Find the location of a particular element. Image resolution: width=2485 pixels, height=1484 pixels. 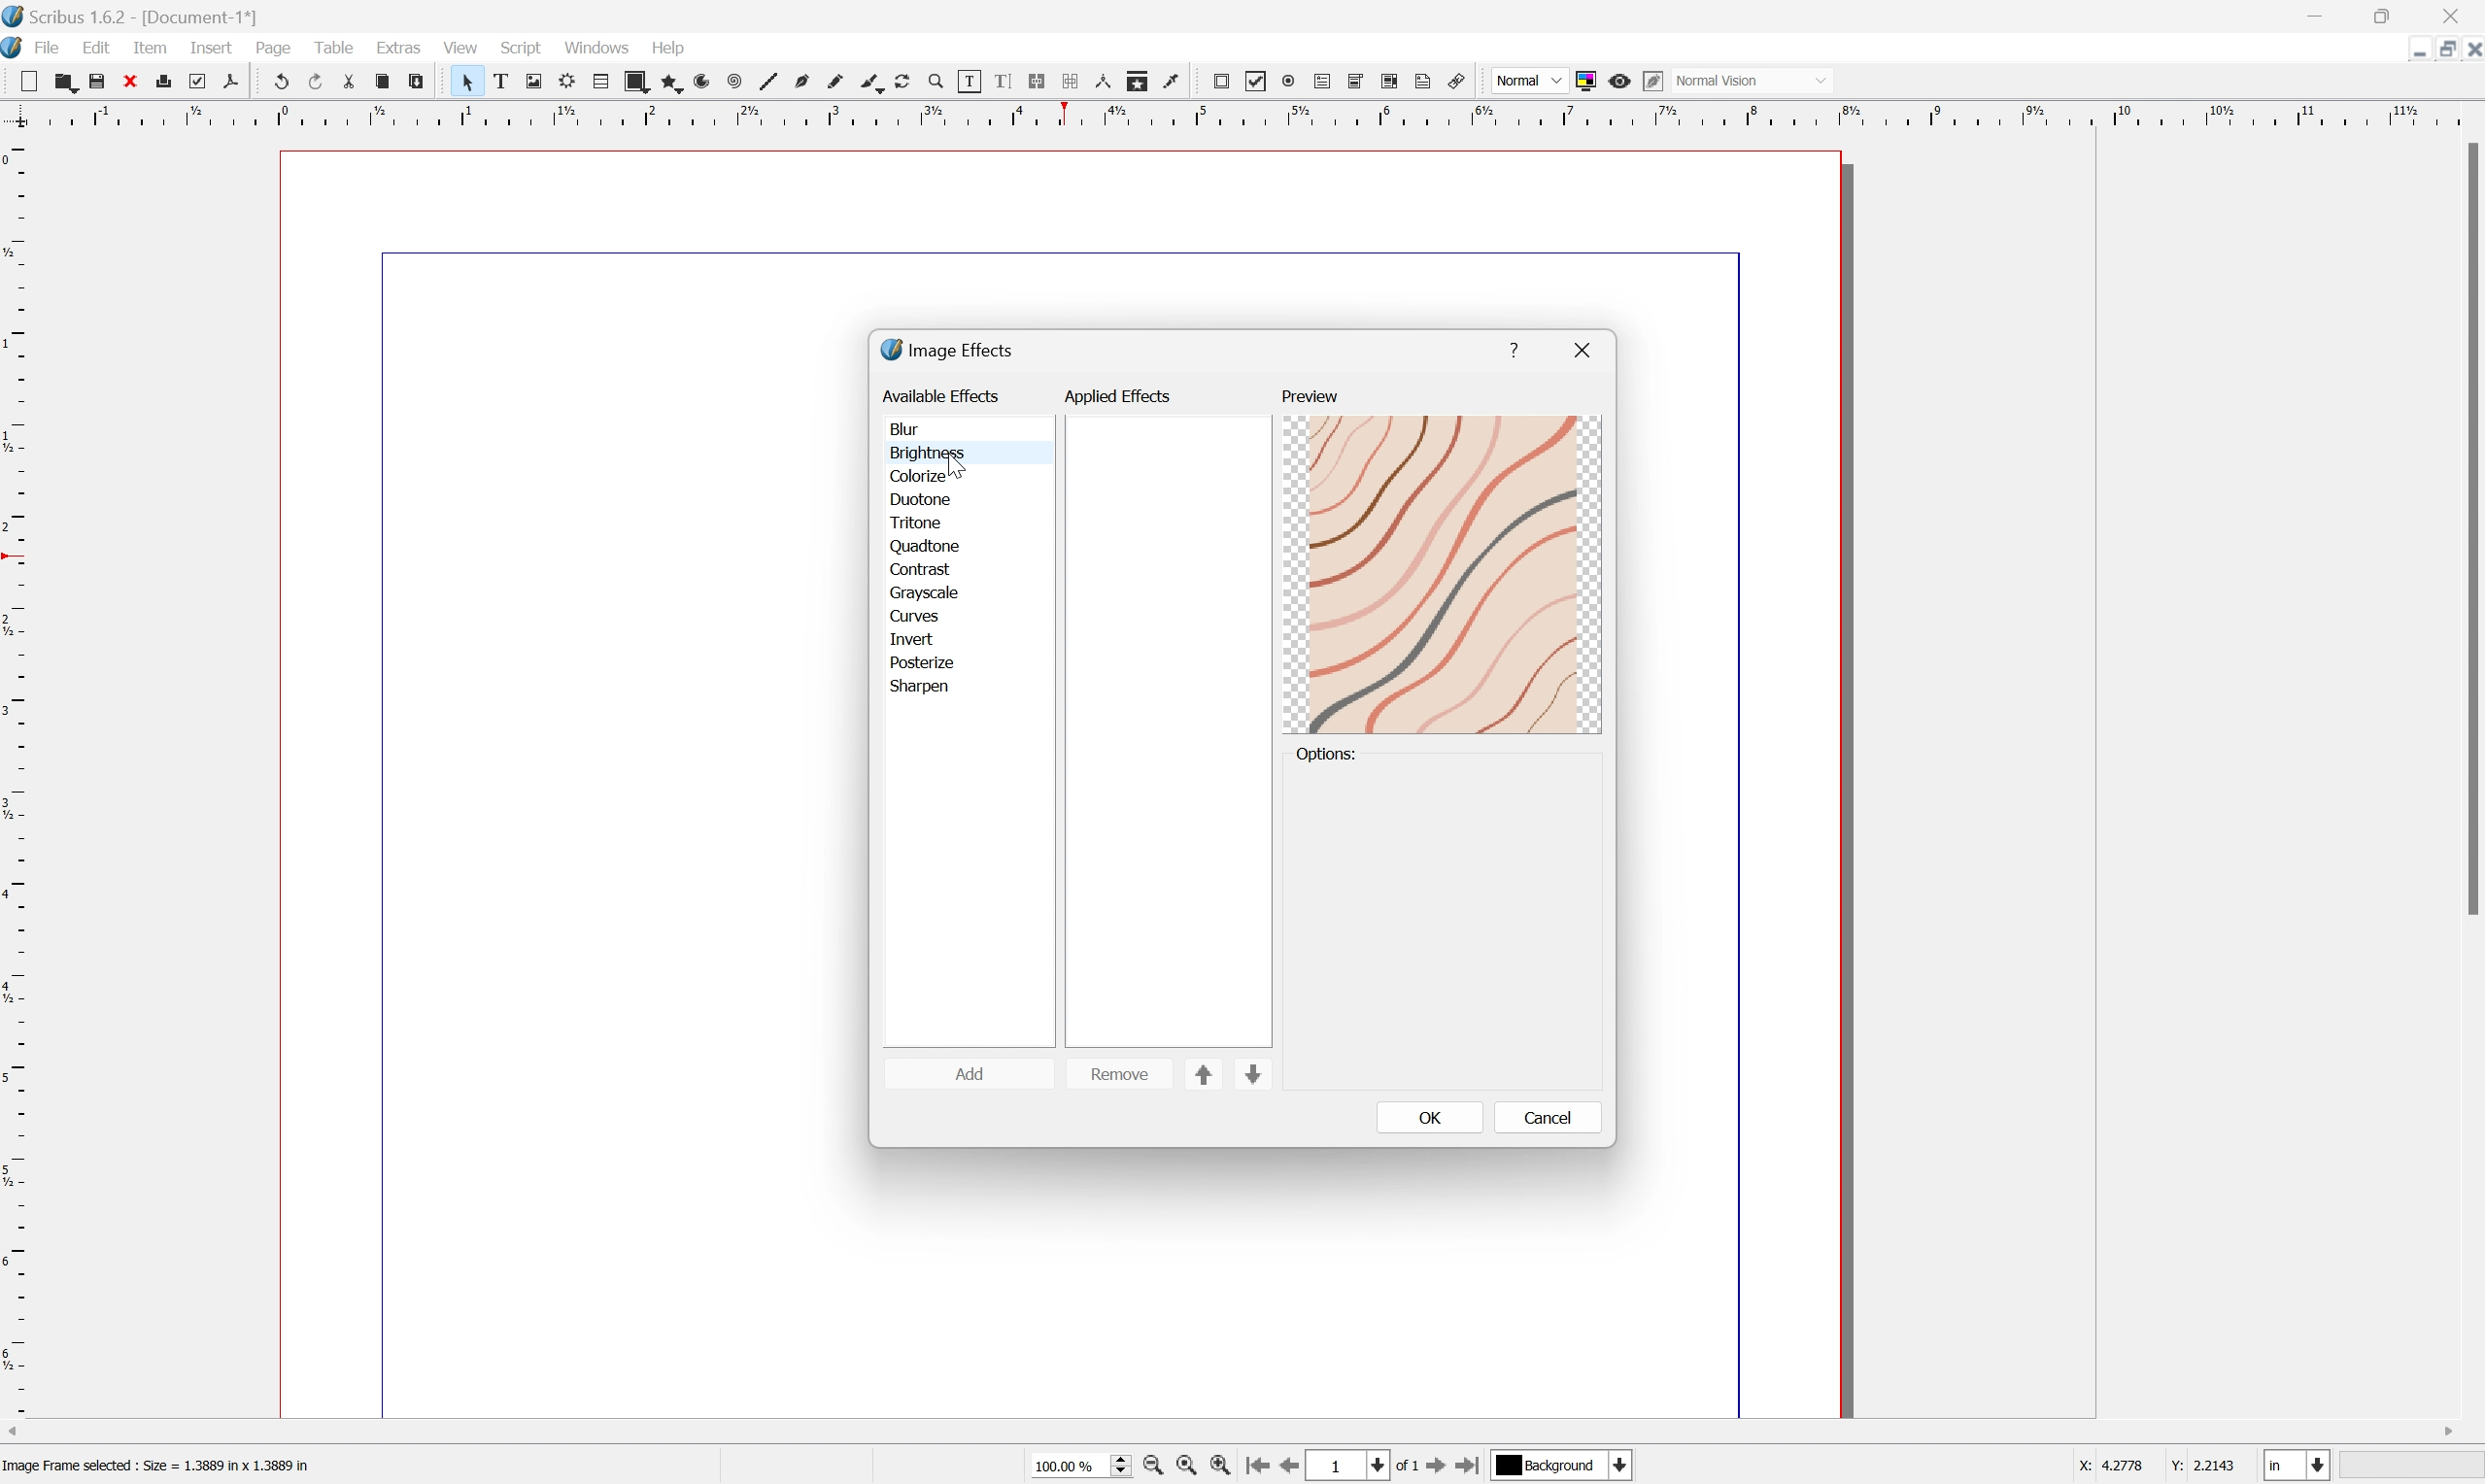

Item is located at coordinates (150, 46).